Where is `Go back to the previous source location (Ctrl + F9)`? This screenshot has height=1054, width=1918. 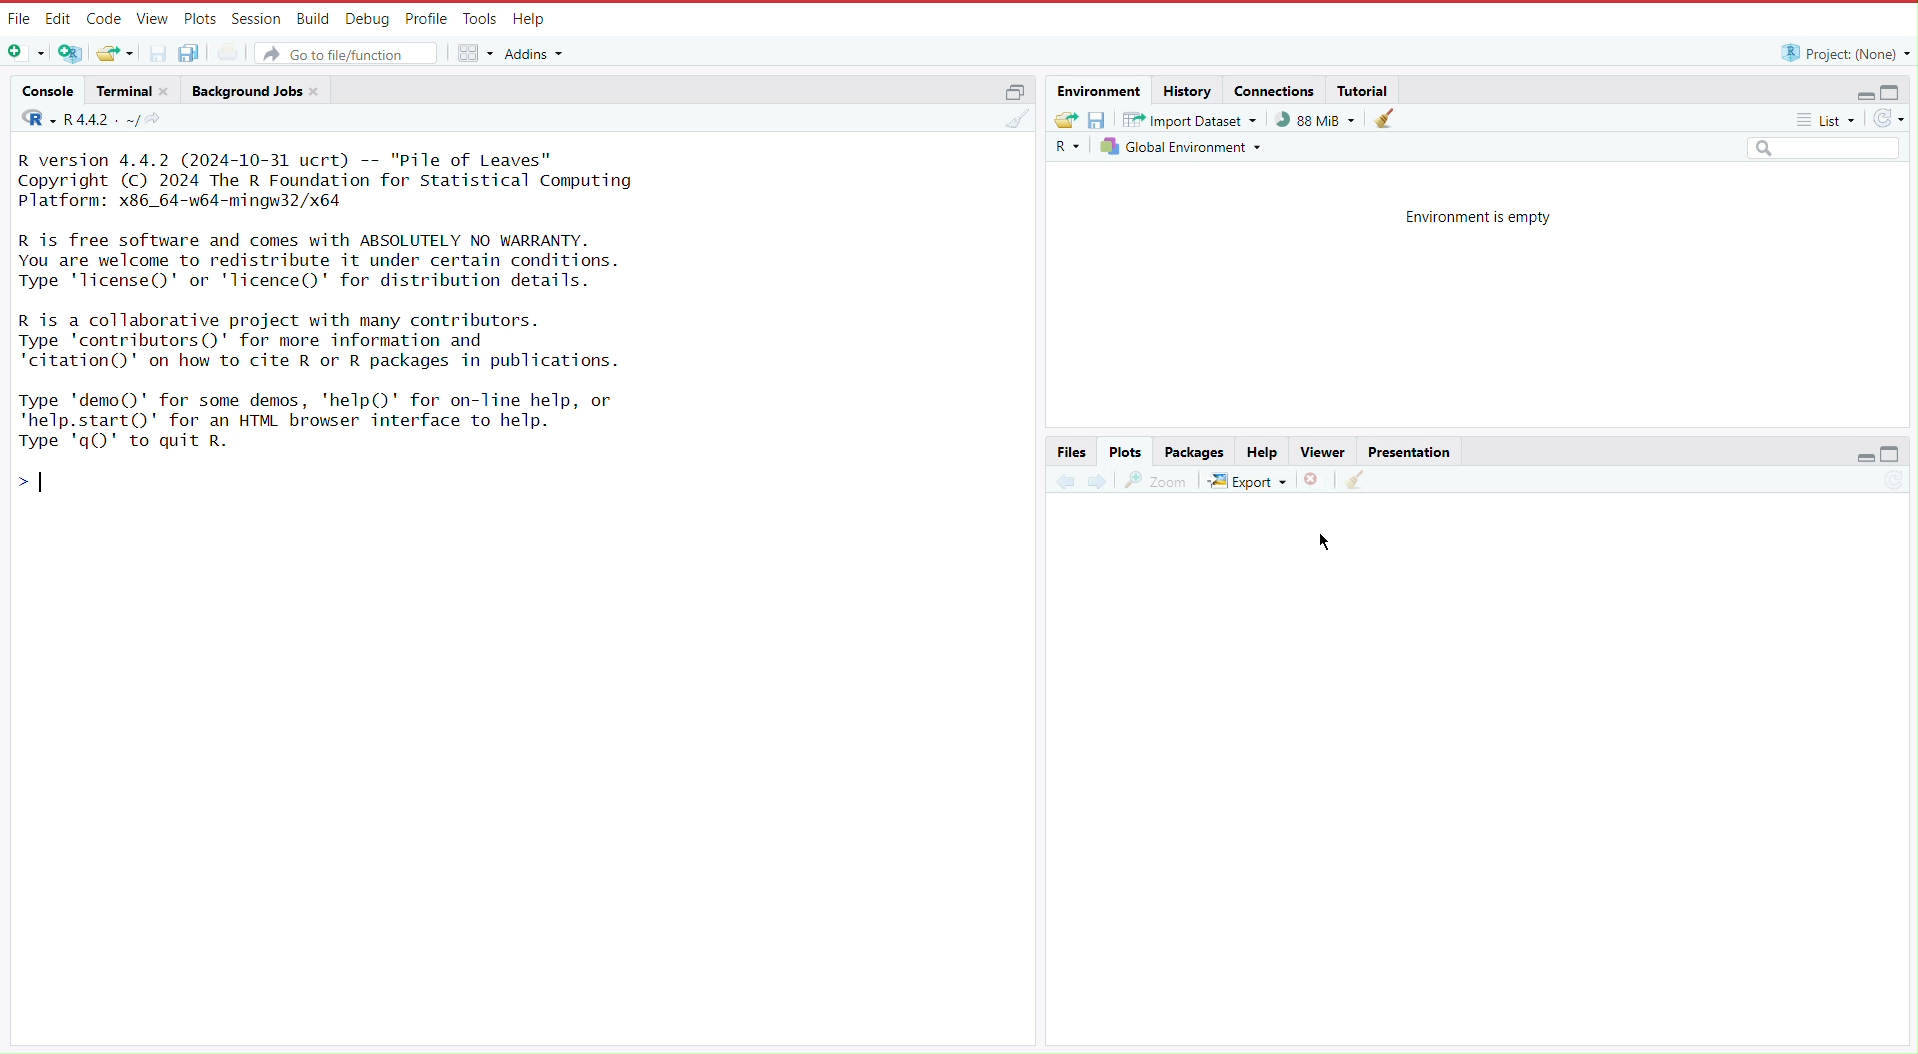 Go back to the previous source location (Ctrl + F9) is located at coordinates (1065, 478).